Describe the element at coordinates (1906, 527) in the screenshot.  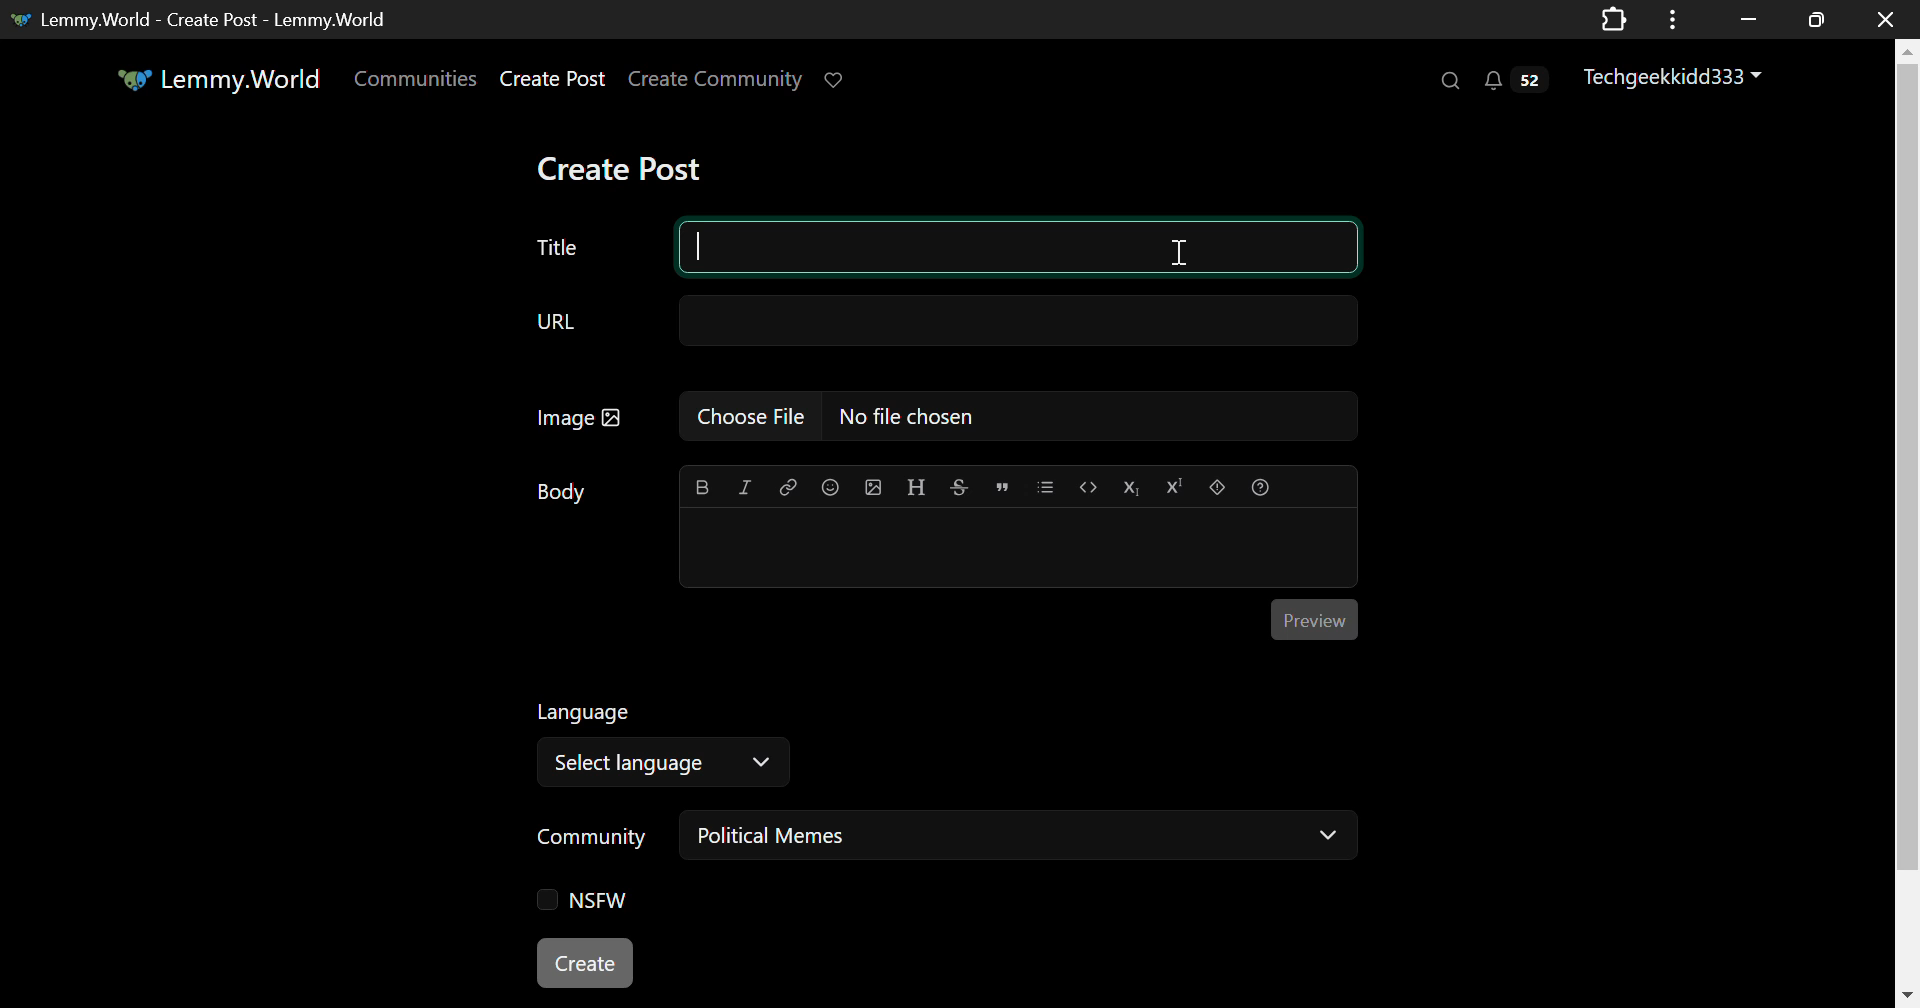
I see `Vertical Scroll Bar` at that location.